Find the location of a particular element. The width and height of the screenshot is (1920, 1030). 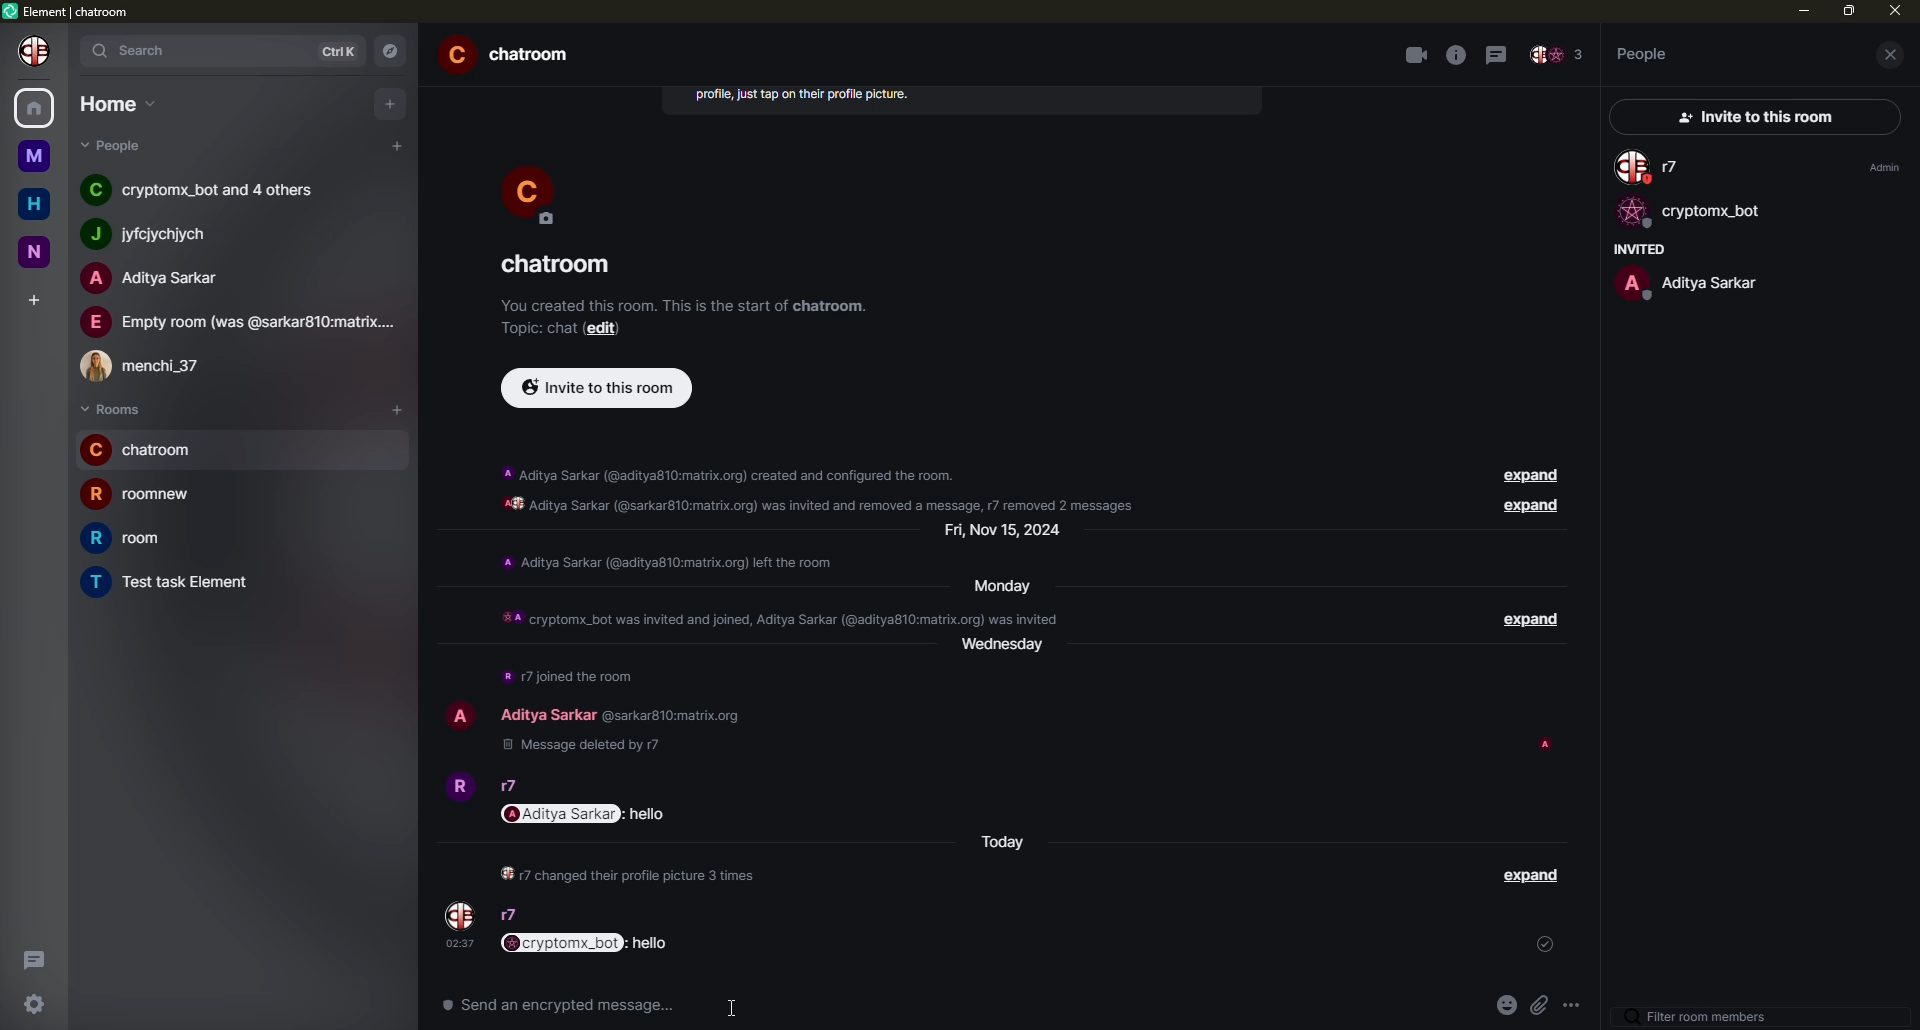

add is located at coordinates (392, 102).